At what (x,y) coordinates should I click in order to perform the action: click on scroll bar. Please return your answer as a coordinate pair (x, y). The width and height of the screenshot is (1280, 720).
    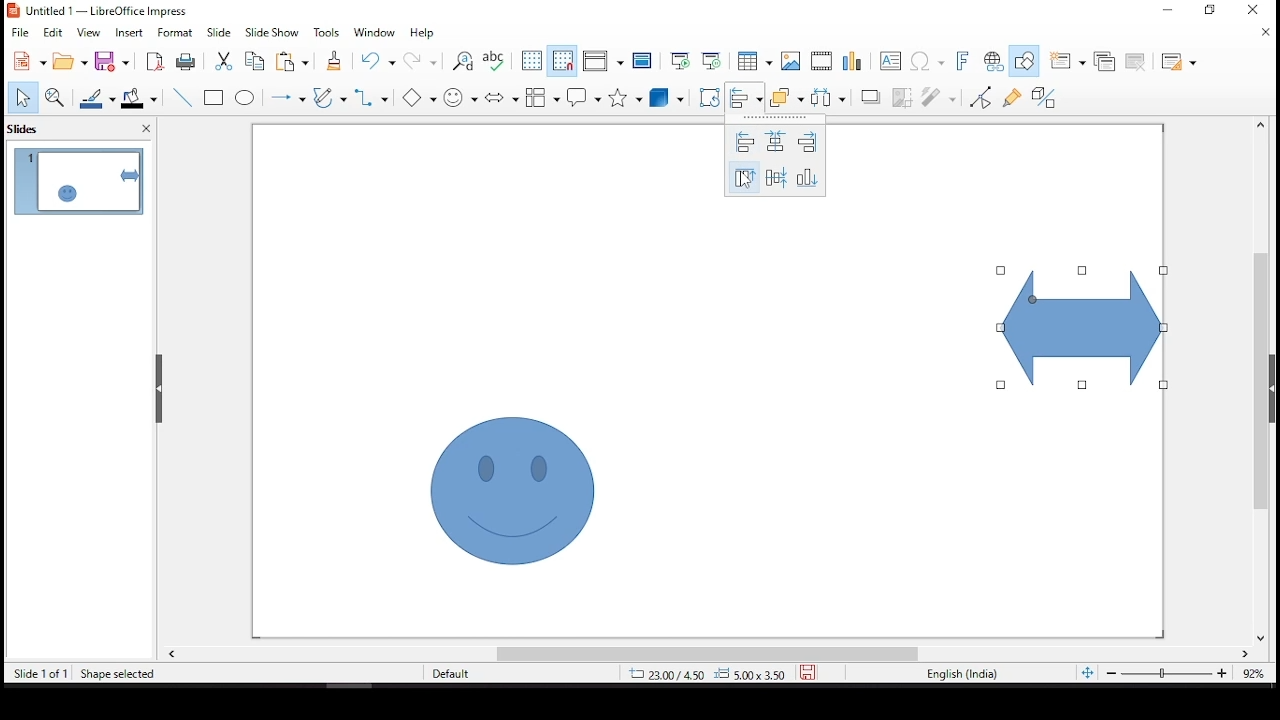
    Looking at the image, I should click on (1255, 380).